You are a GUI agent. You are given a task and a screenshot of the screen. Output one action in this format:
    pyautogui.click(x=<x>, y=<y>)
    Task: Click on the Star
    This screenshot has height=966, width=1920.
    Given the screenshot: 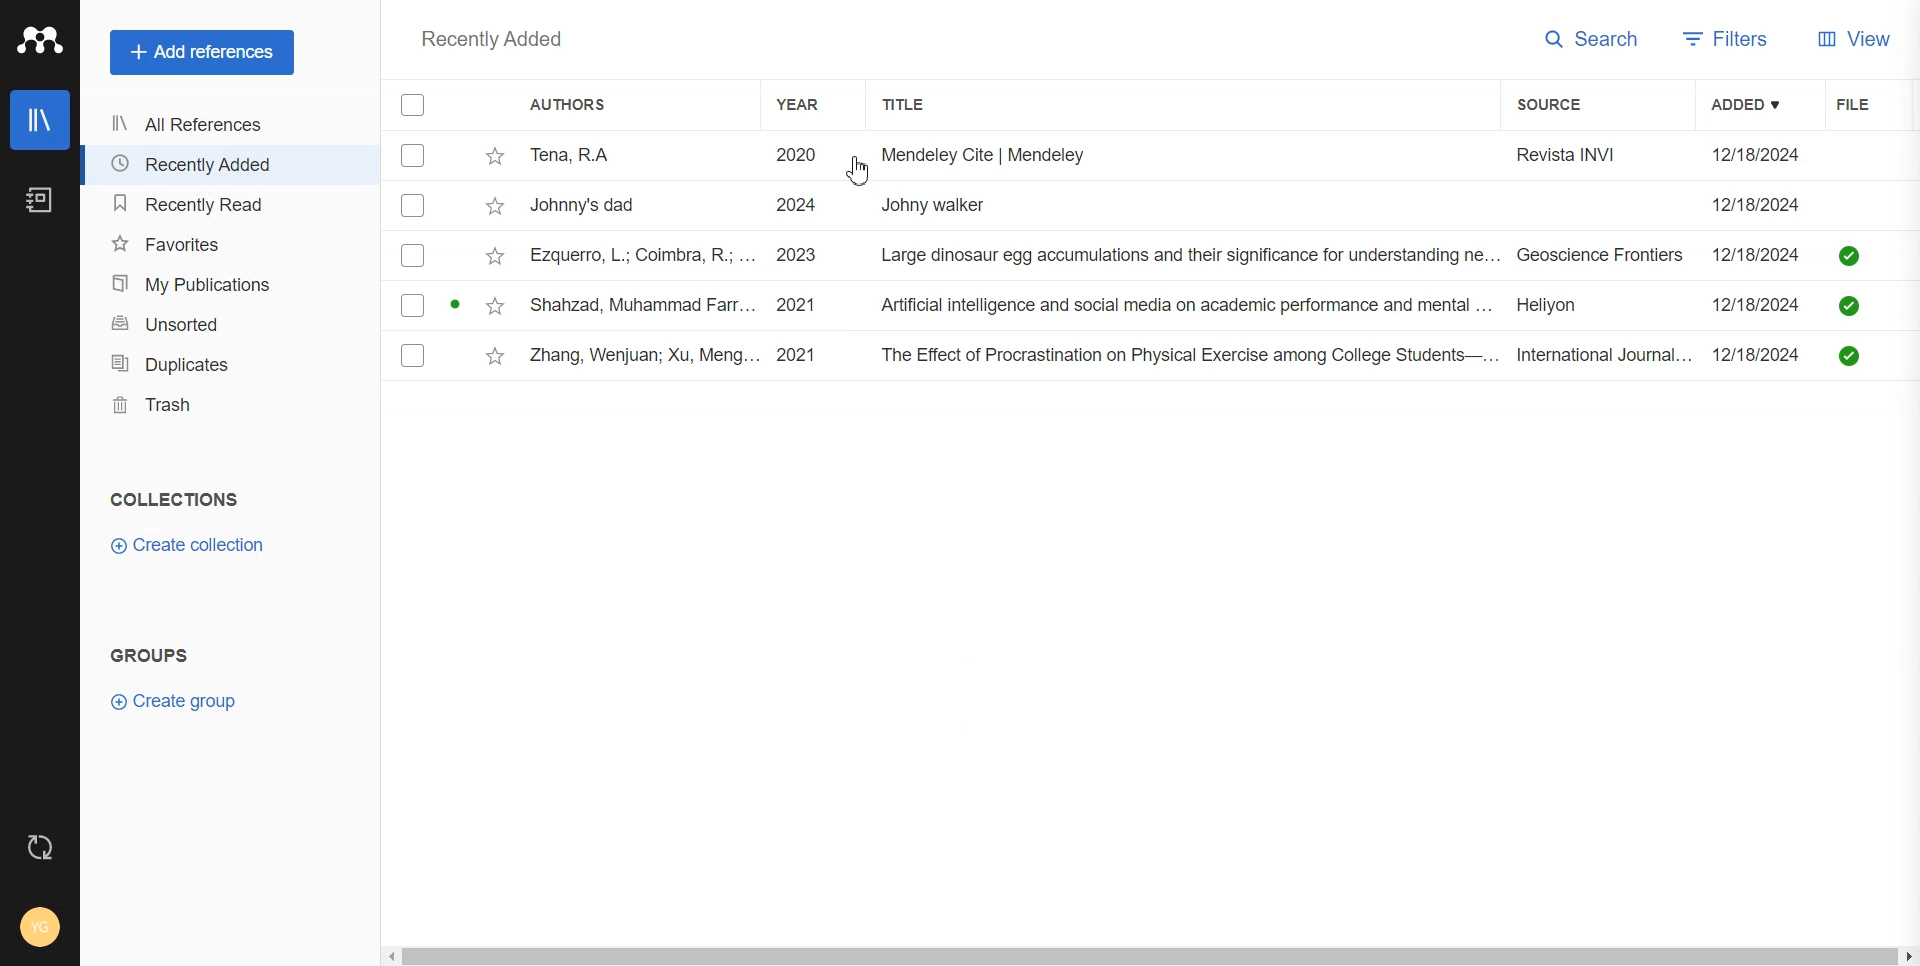 What is the action you would take?
    pyautogui.click(x=496, y=205)
    